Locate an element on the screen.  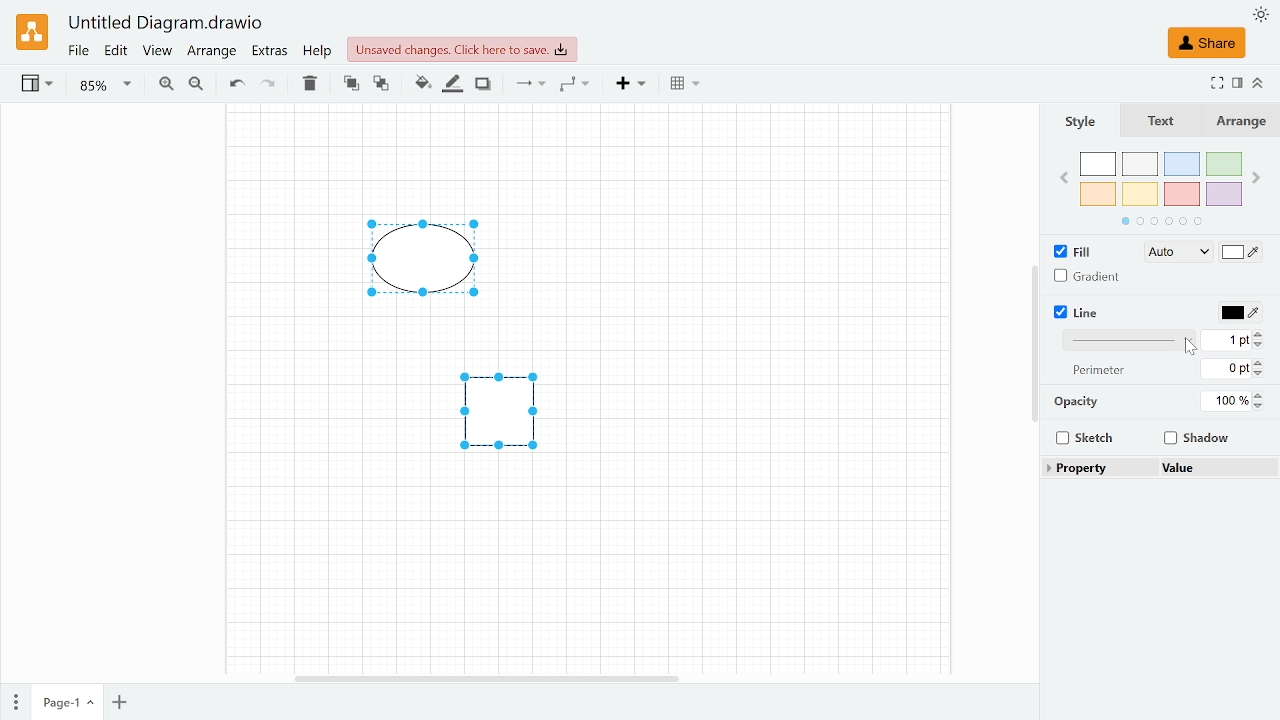
Diagrams is located at coordinates (457, 354).